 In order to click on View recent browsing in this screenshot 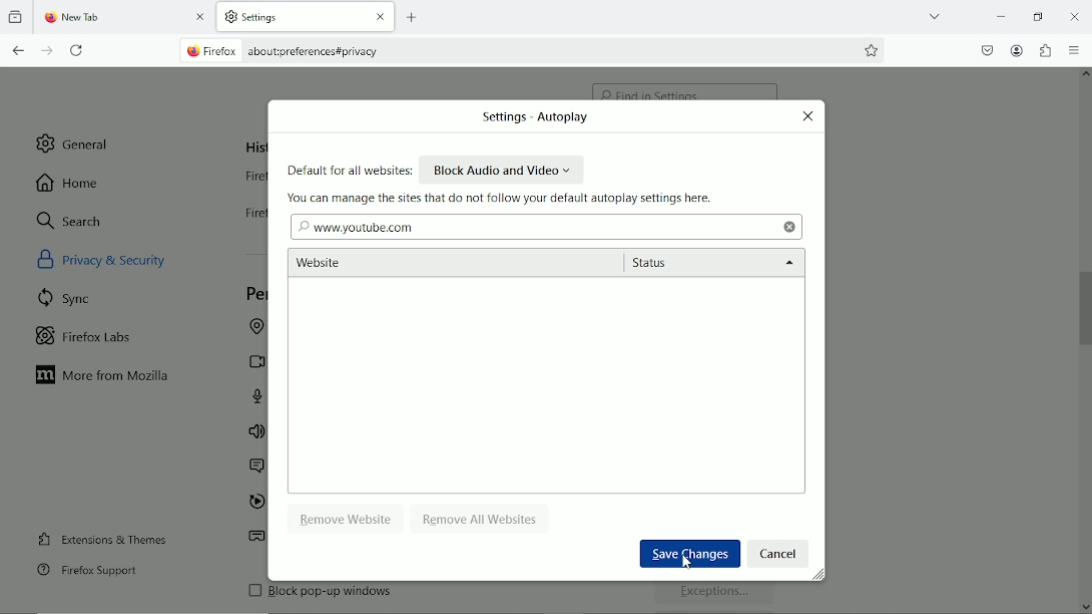, I will do `click(17, 18)`.